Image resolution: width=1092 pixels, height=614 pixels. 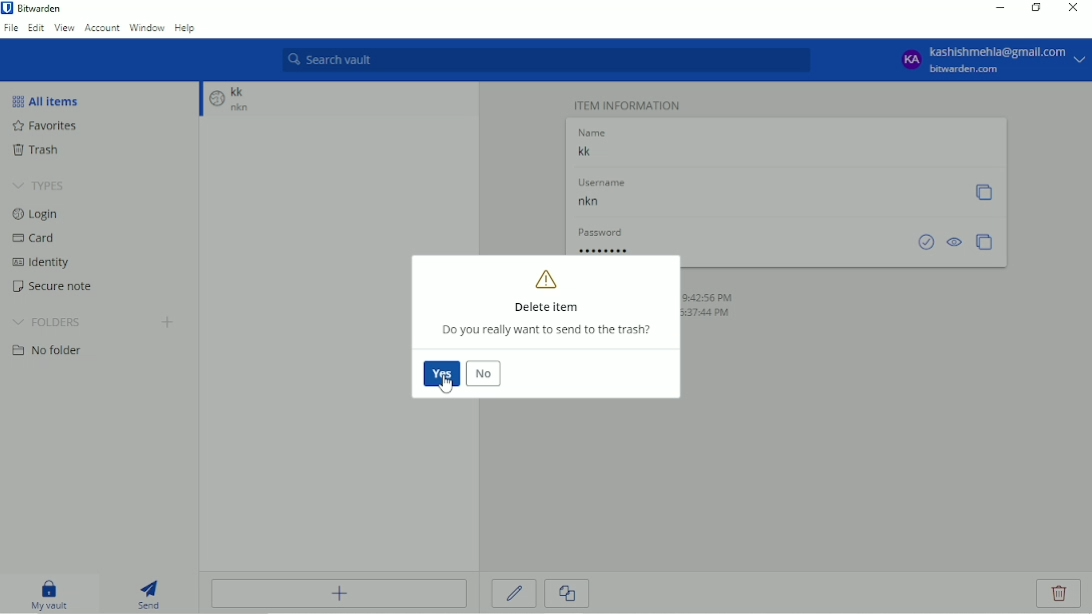 I want to click on Delete item, so click(x=547, y=307).